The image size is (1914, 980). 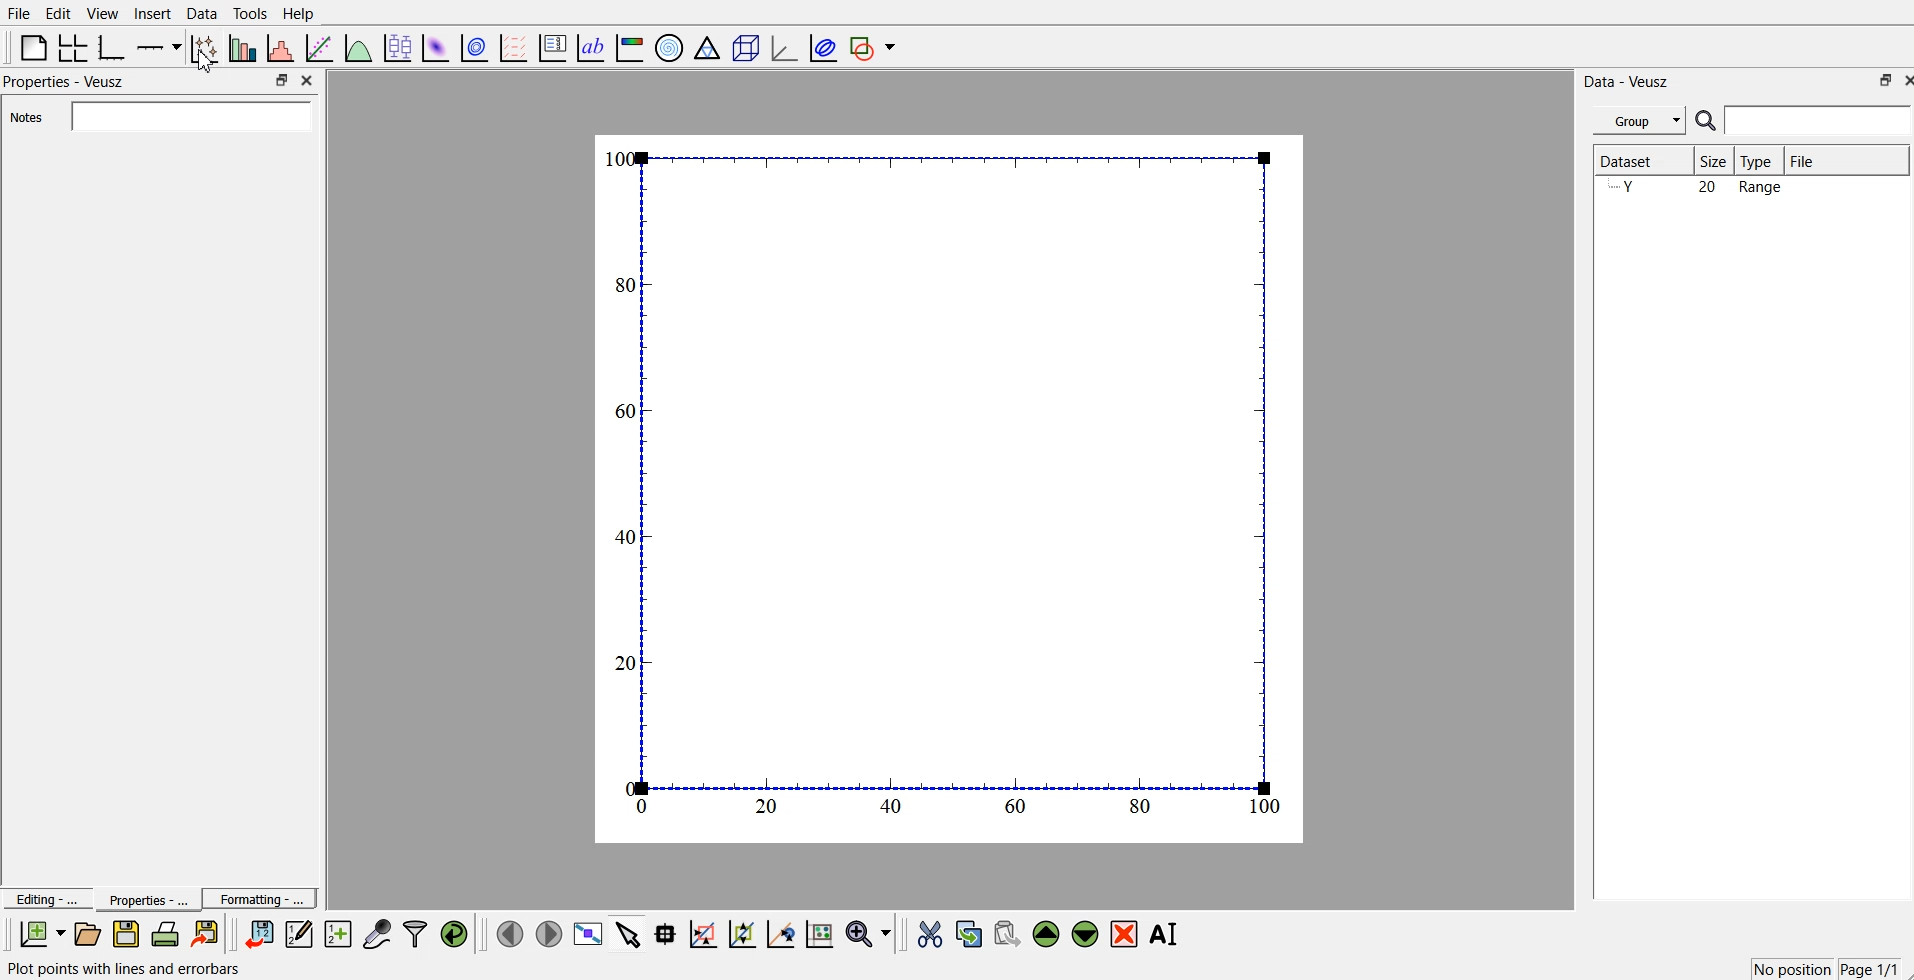 I want to click on Min/Max, so click(x=1883, y=80).